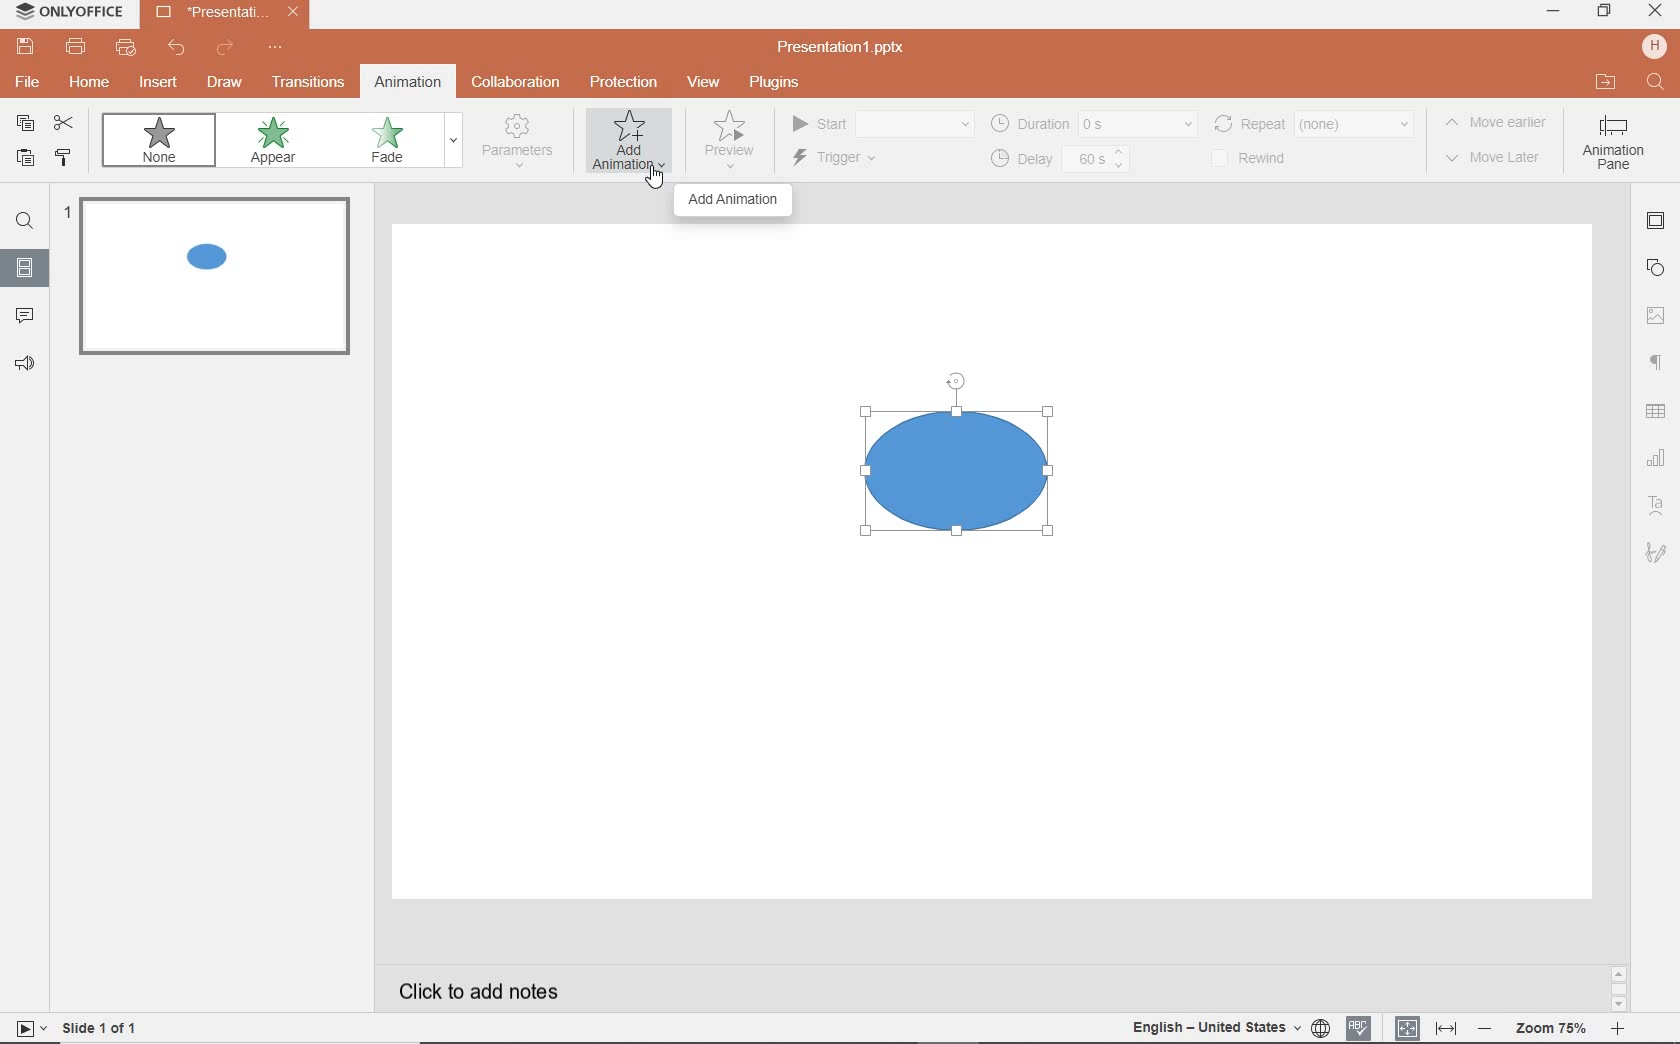  I want to click on file, so click(25, 85).